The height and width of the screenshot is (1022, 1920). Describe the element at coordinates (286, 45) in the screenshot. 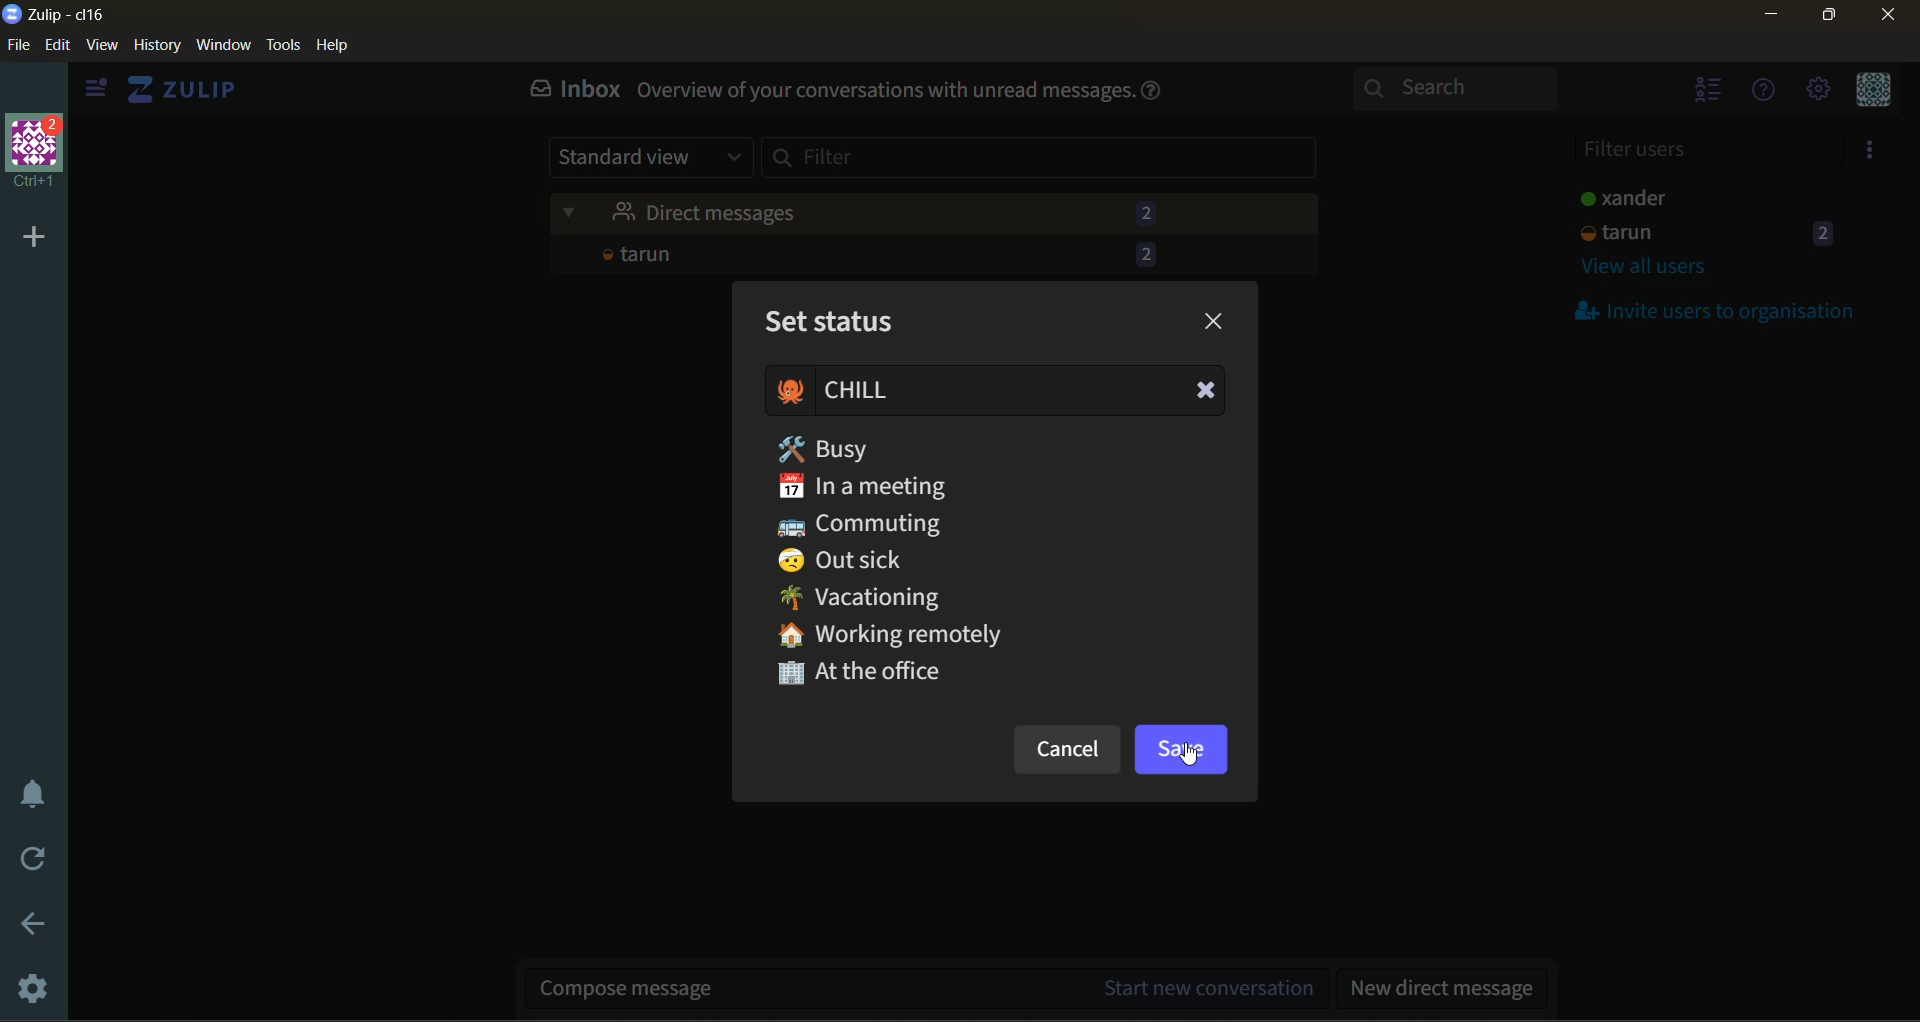

I see `tools` at that location.